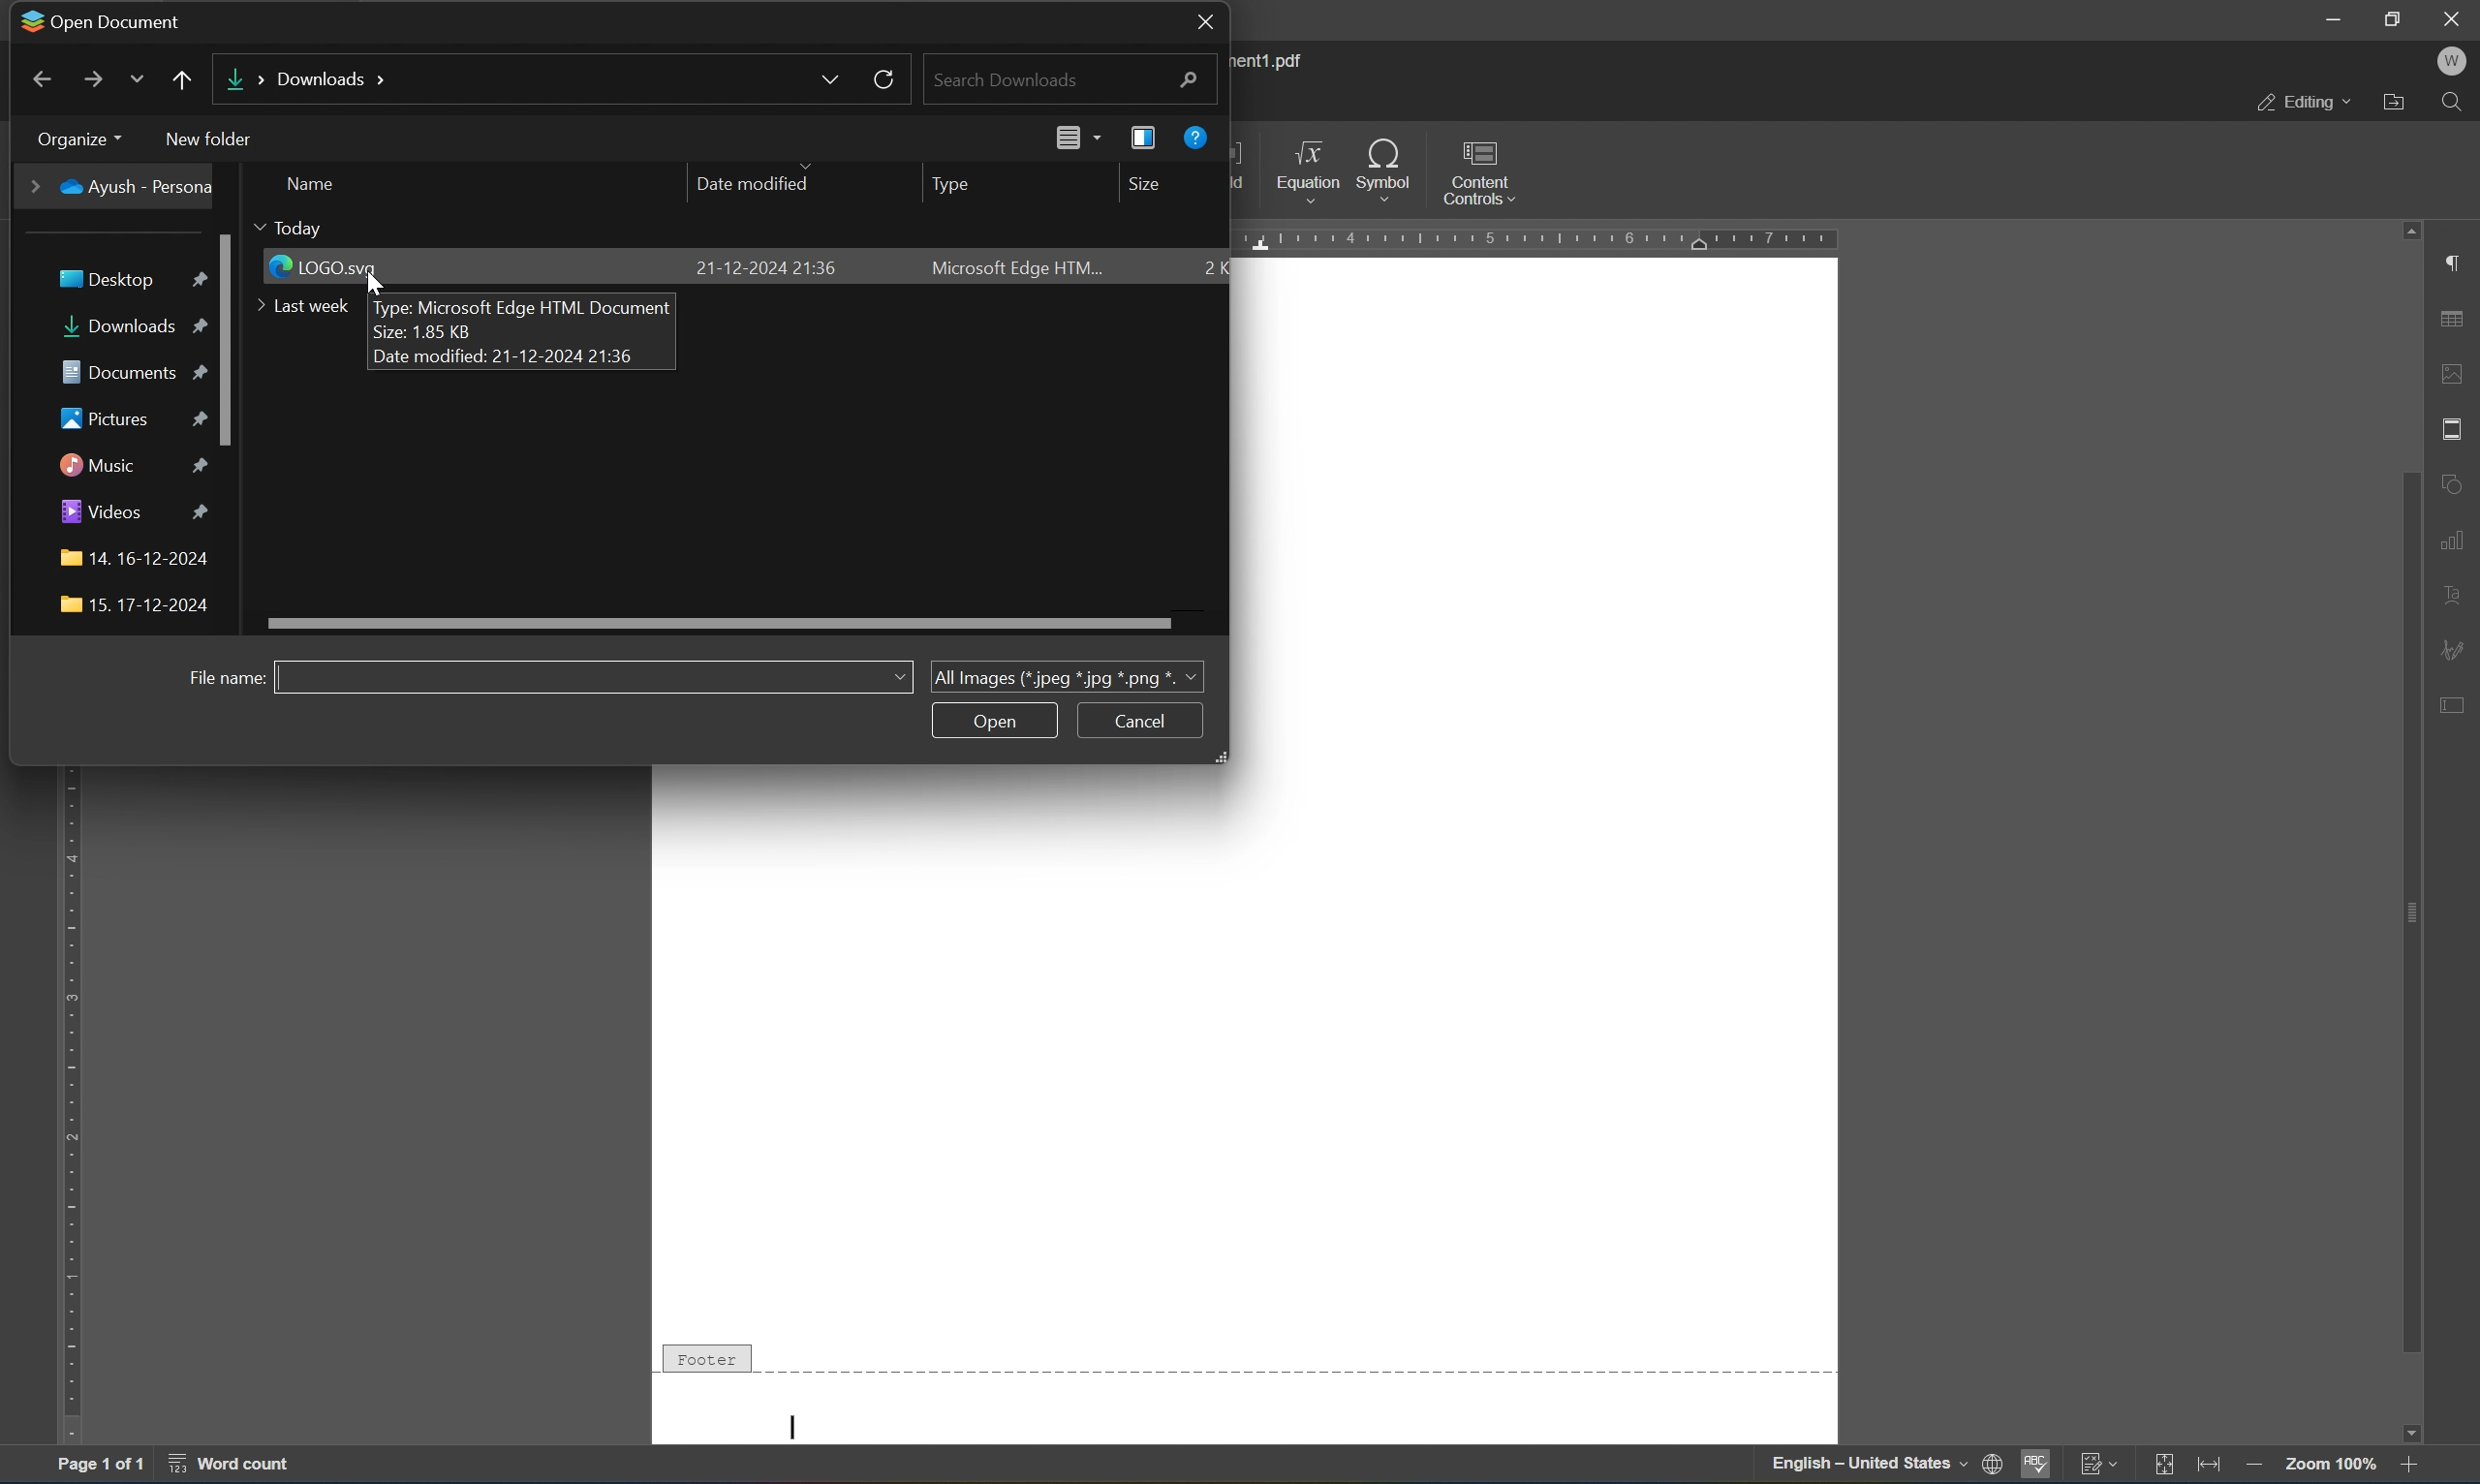 This screenshot has height=1484, width=2480. Describe the element at coordinates (2328, 1465) in the screenshot. I see `zoom 100%` at that location.